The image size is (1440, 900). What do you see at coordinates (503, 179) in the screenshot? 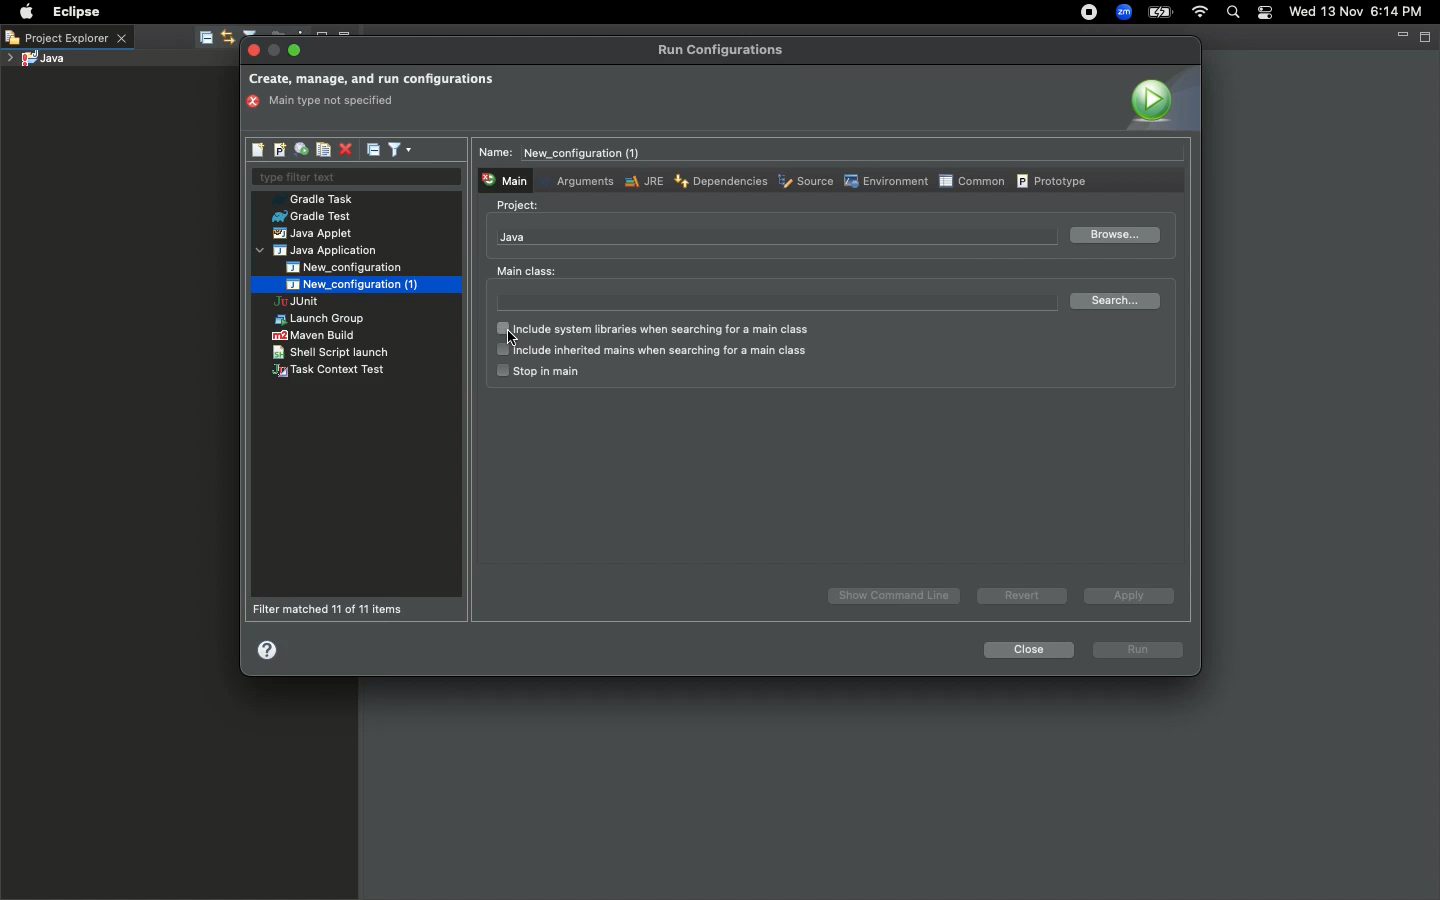
I see `Main` at bounding box center [503, 179].